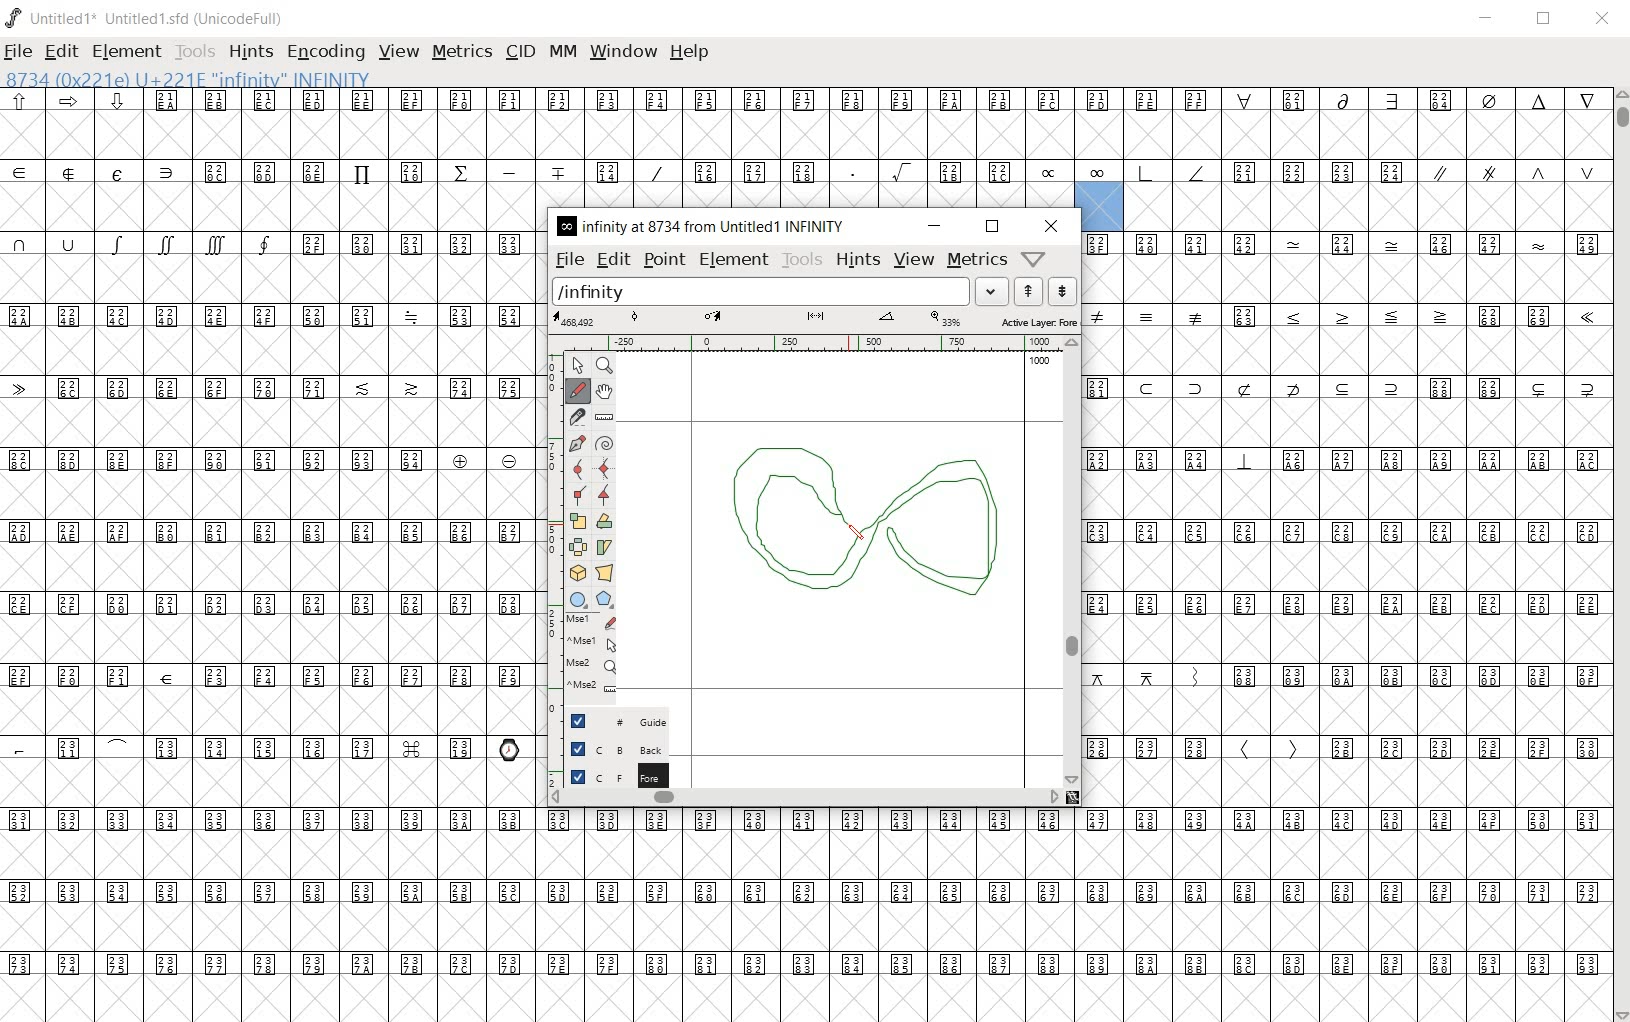 This screenshot has width=1630, height=1022. Describe the element at coordinates (1348, 604) in the screenshot. I see `Unicode code points` at that location.